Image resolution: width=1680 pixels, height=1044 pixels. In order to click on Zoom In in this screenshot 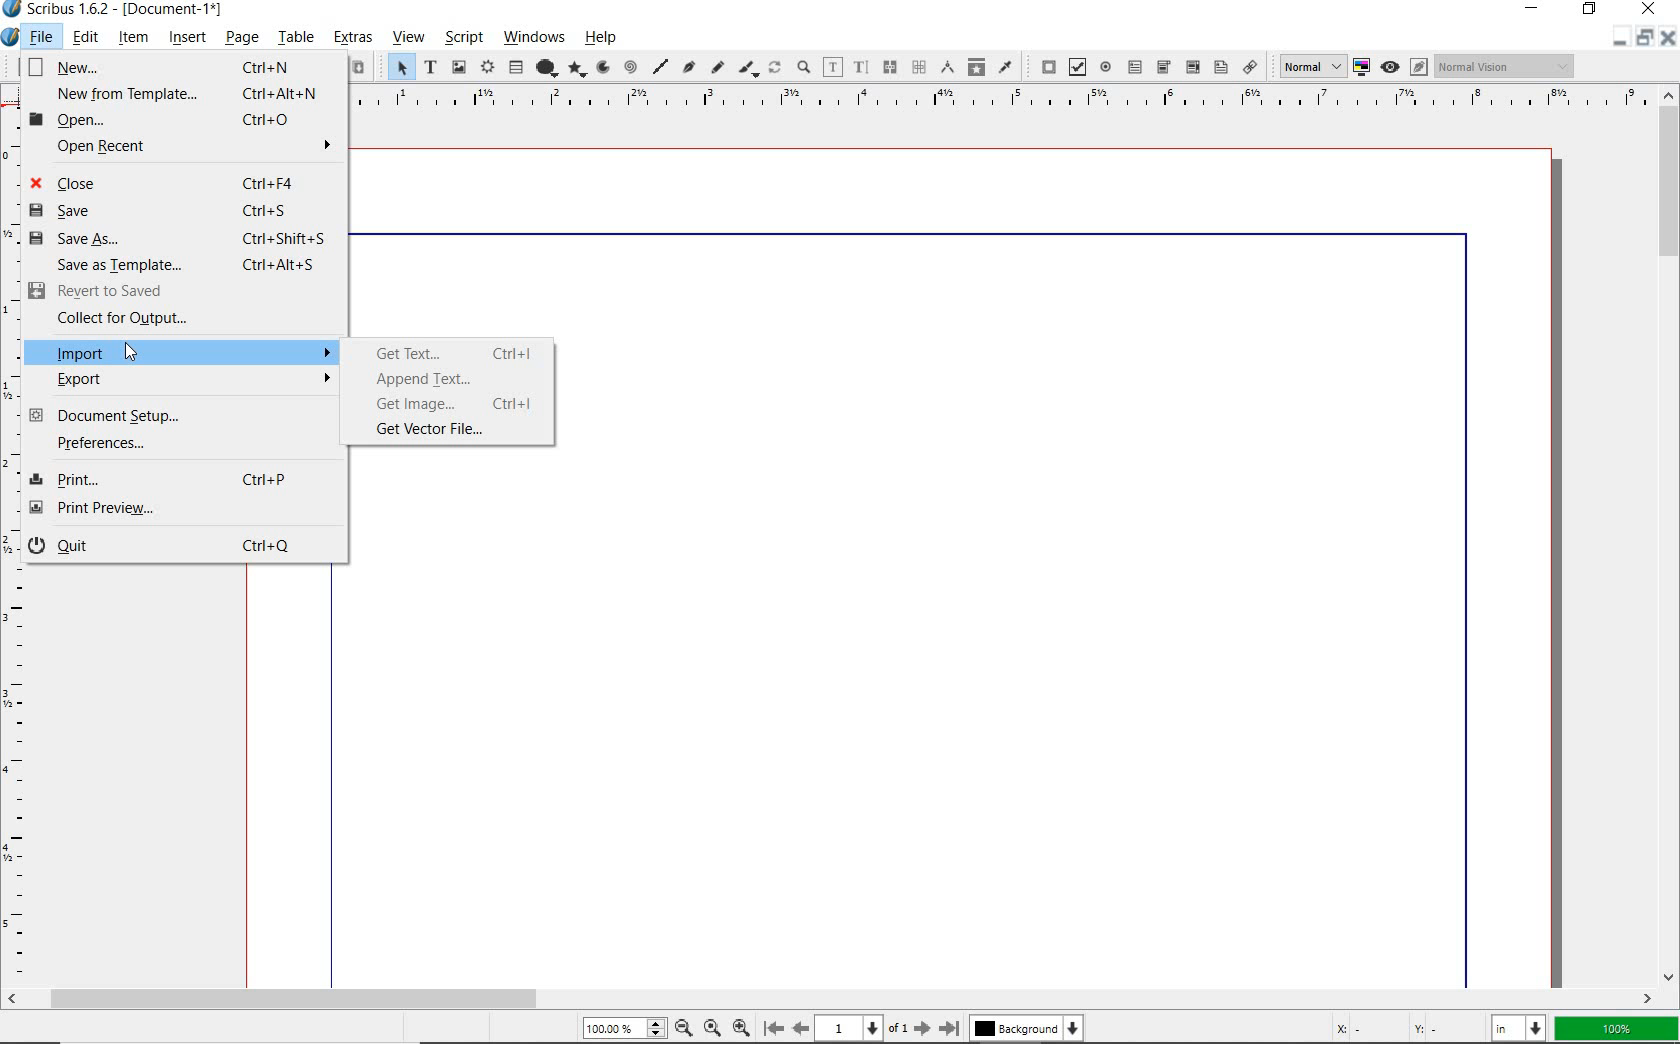, I will do `click(741, 1029)`.